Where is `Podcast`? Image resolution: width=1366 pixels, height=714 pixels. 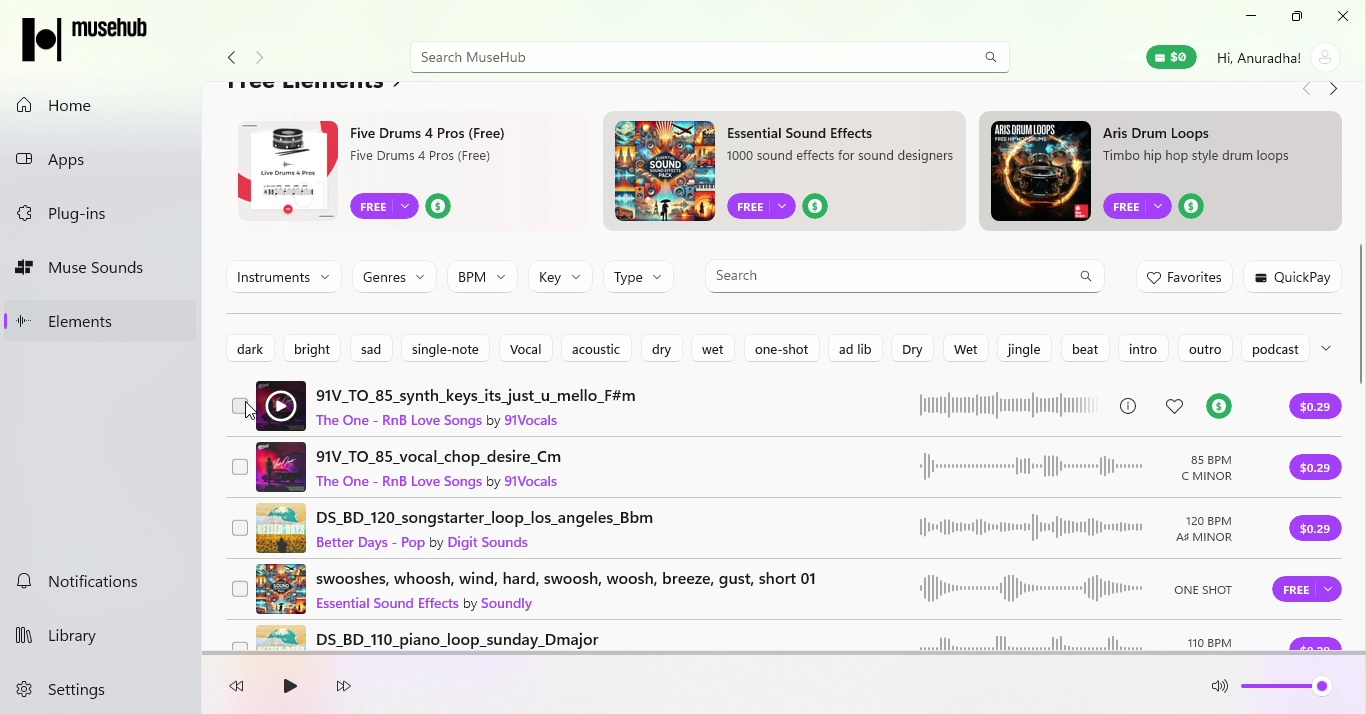
Podcast is located at coordinates (1273, 350).